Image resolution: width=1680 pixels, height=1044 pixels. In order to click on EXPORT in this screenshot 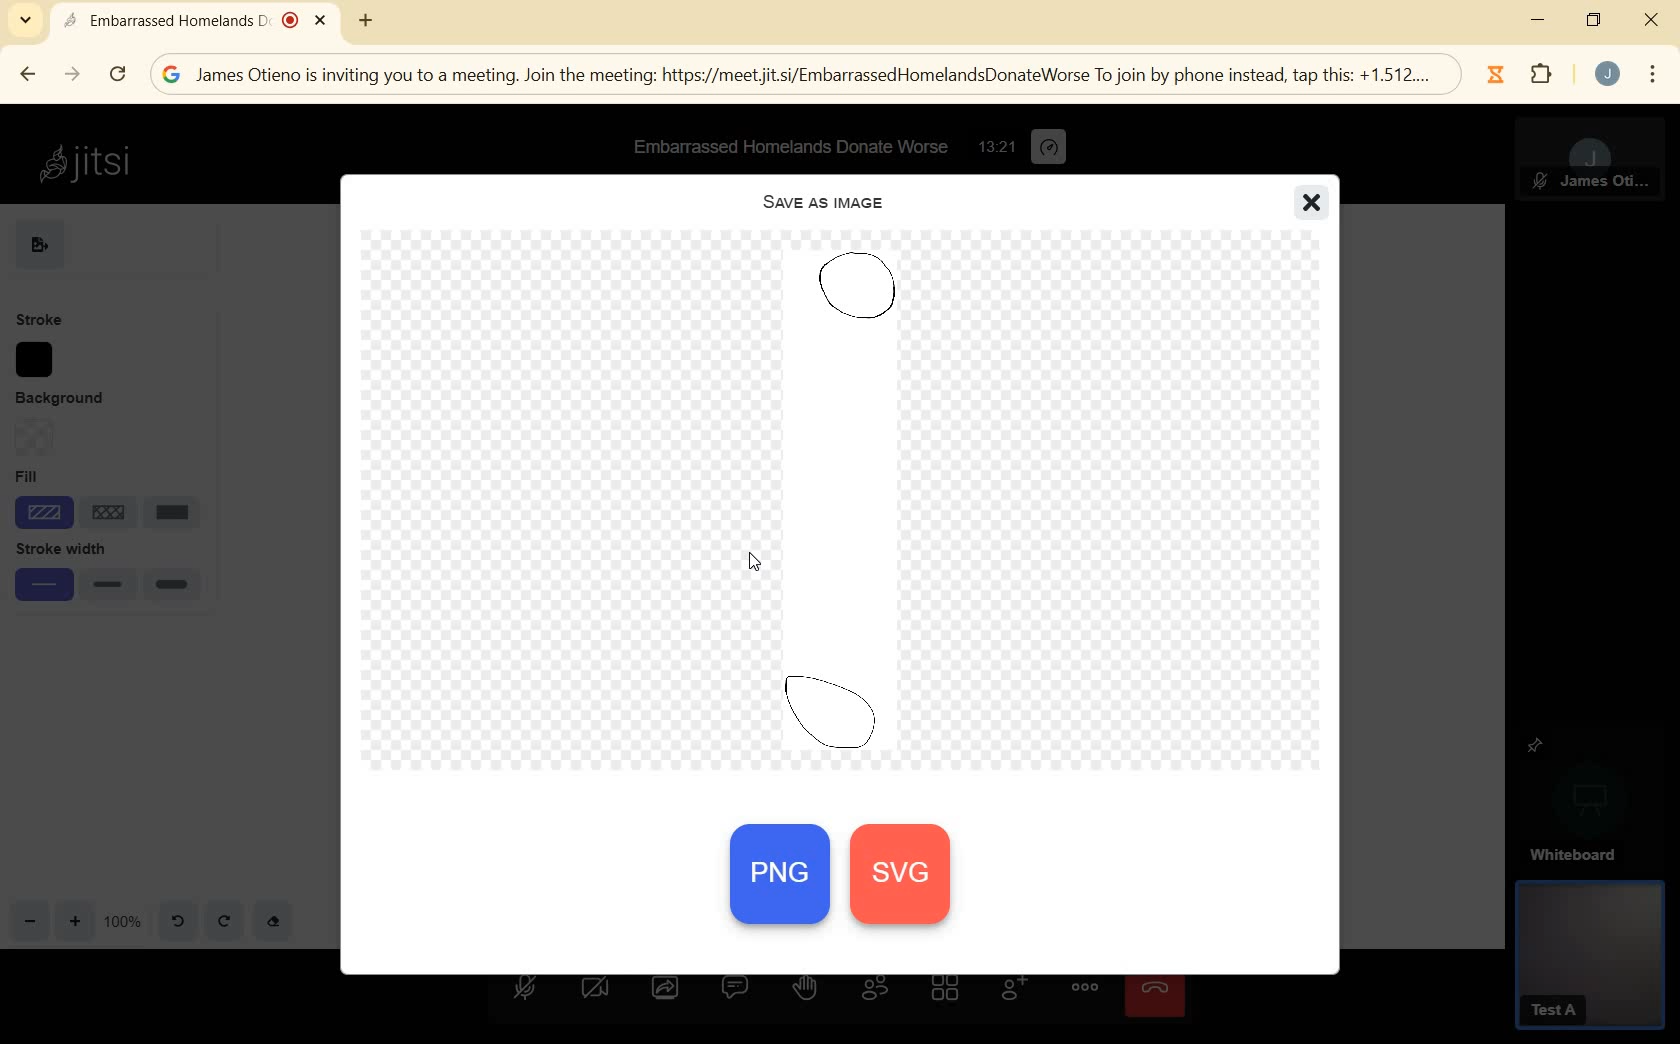, I will do `click(41, 244)`.